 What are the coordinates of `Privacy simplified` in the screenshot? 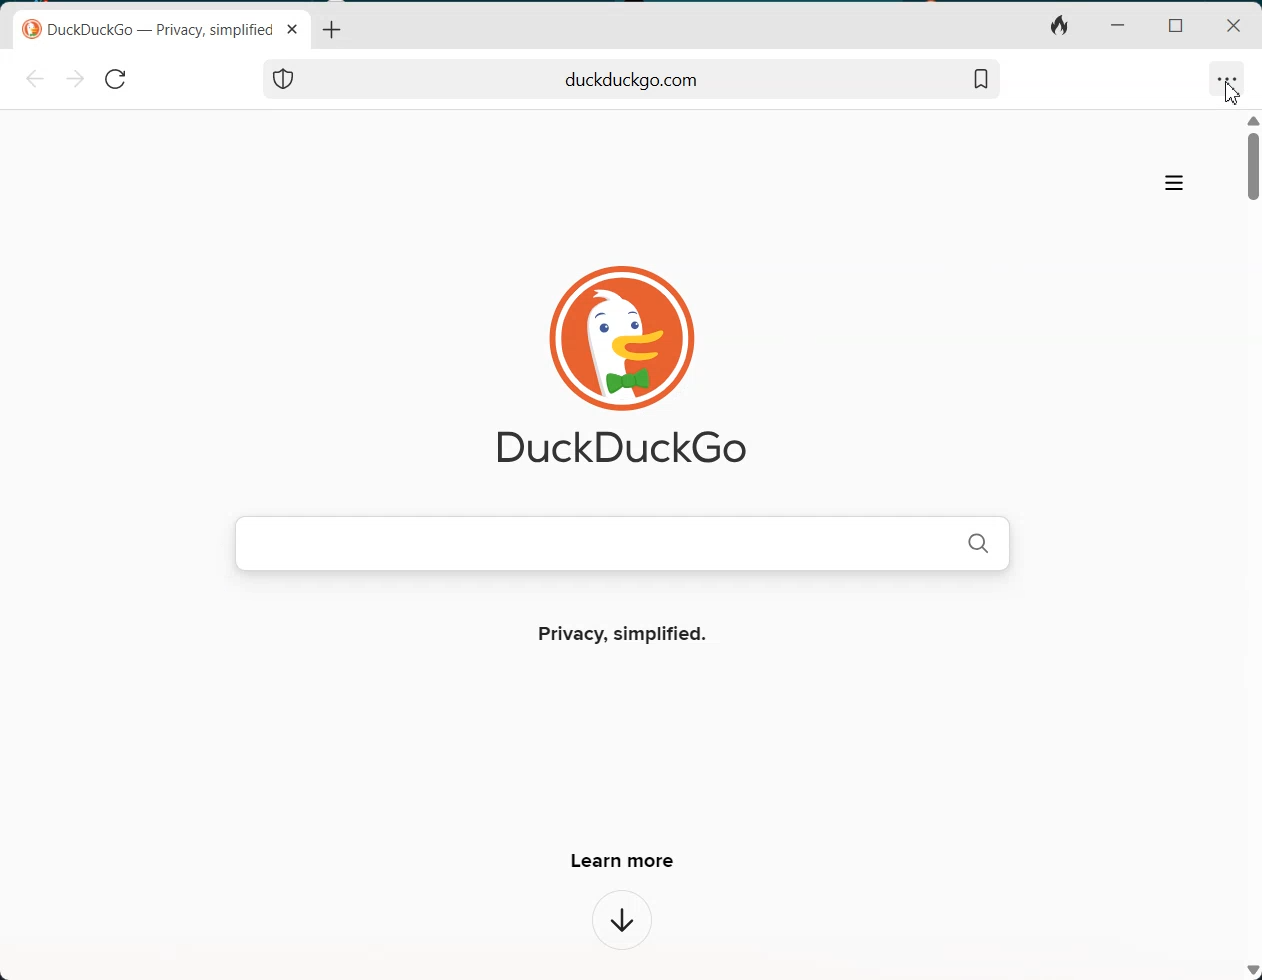 It's located at (626, 635).